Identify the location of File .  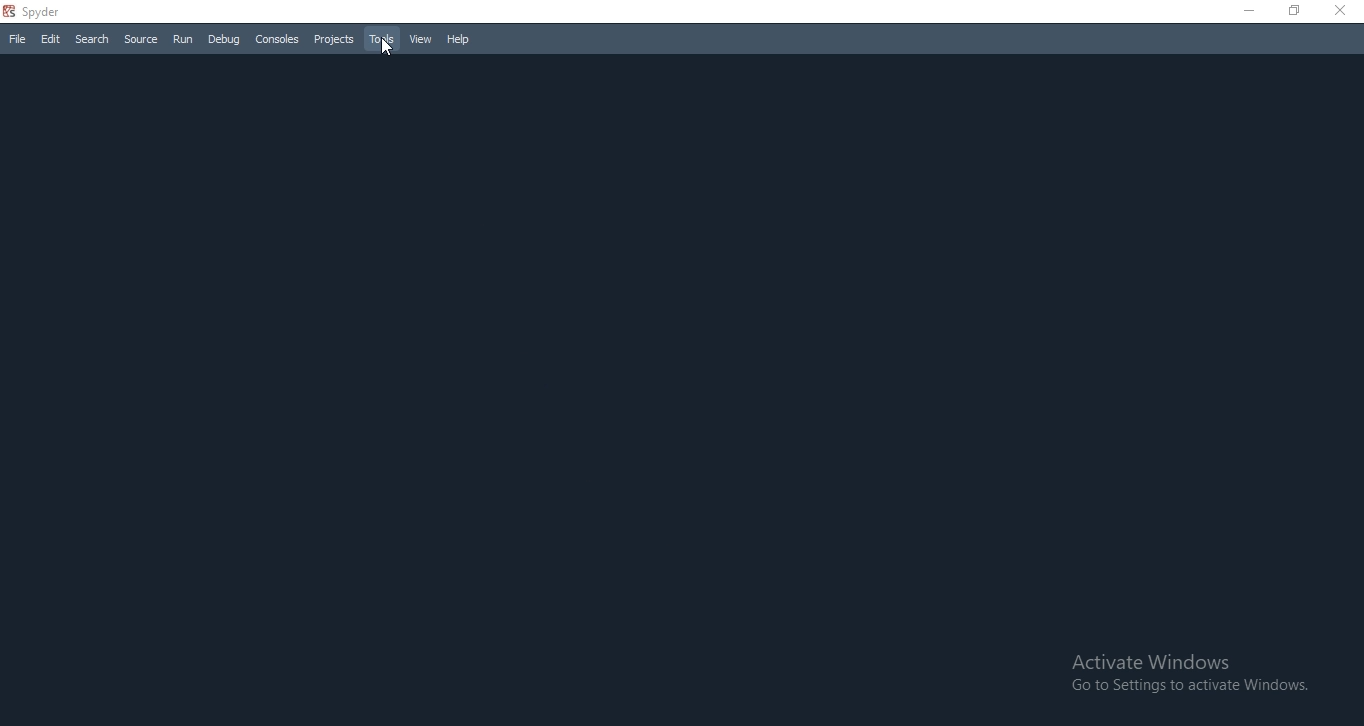
(17, 39).